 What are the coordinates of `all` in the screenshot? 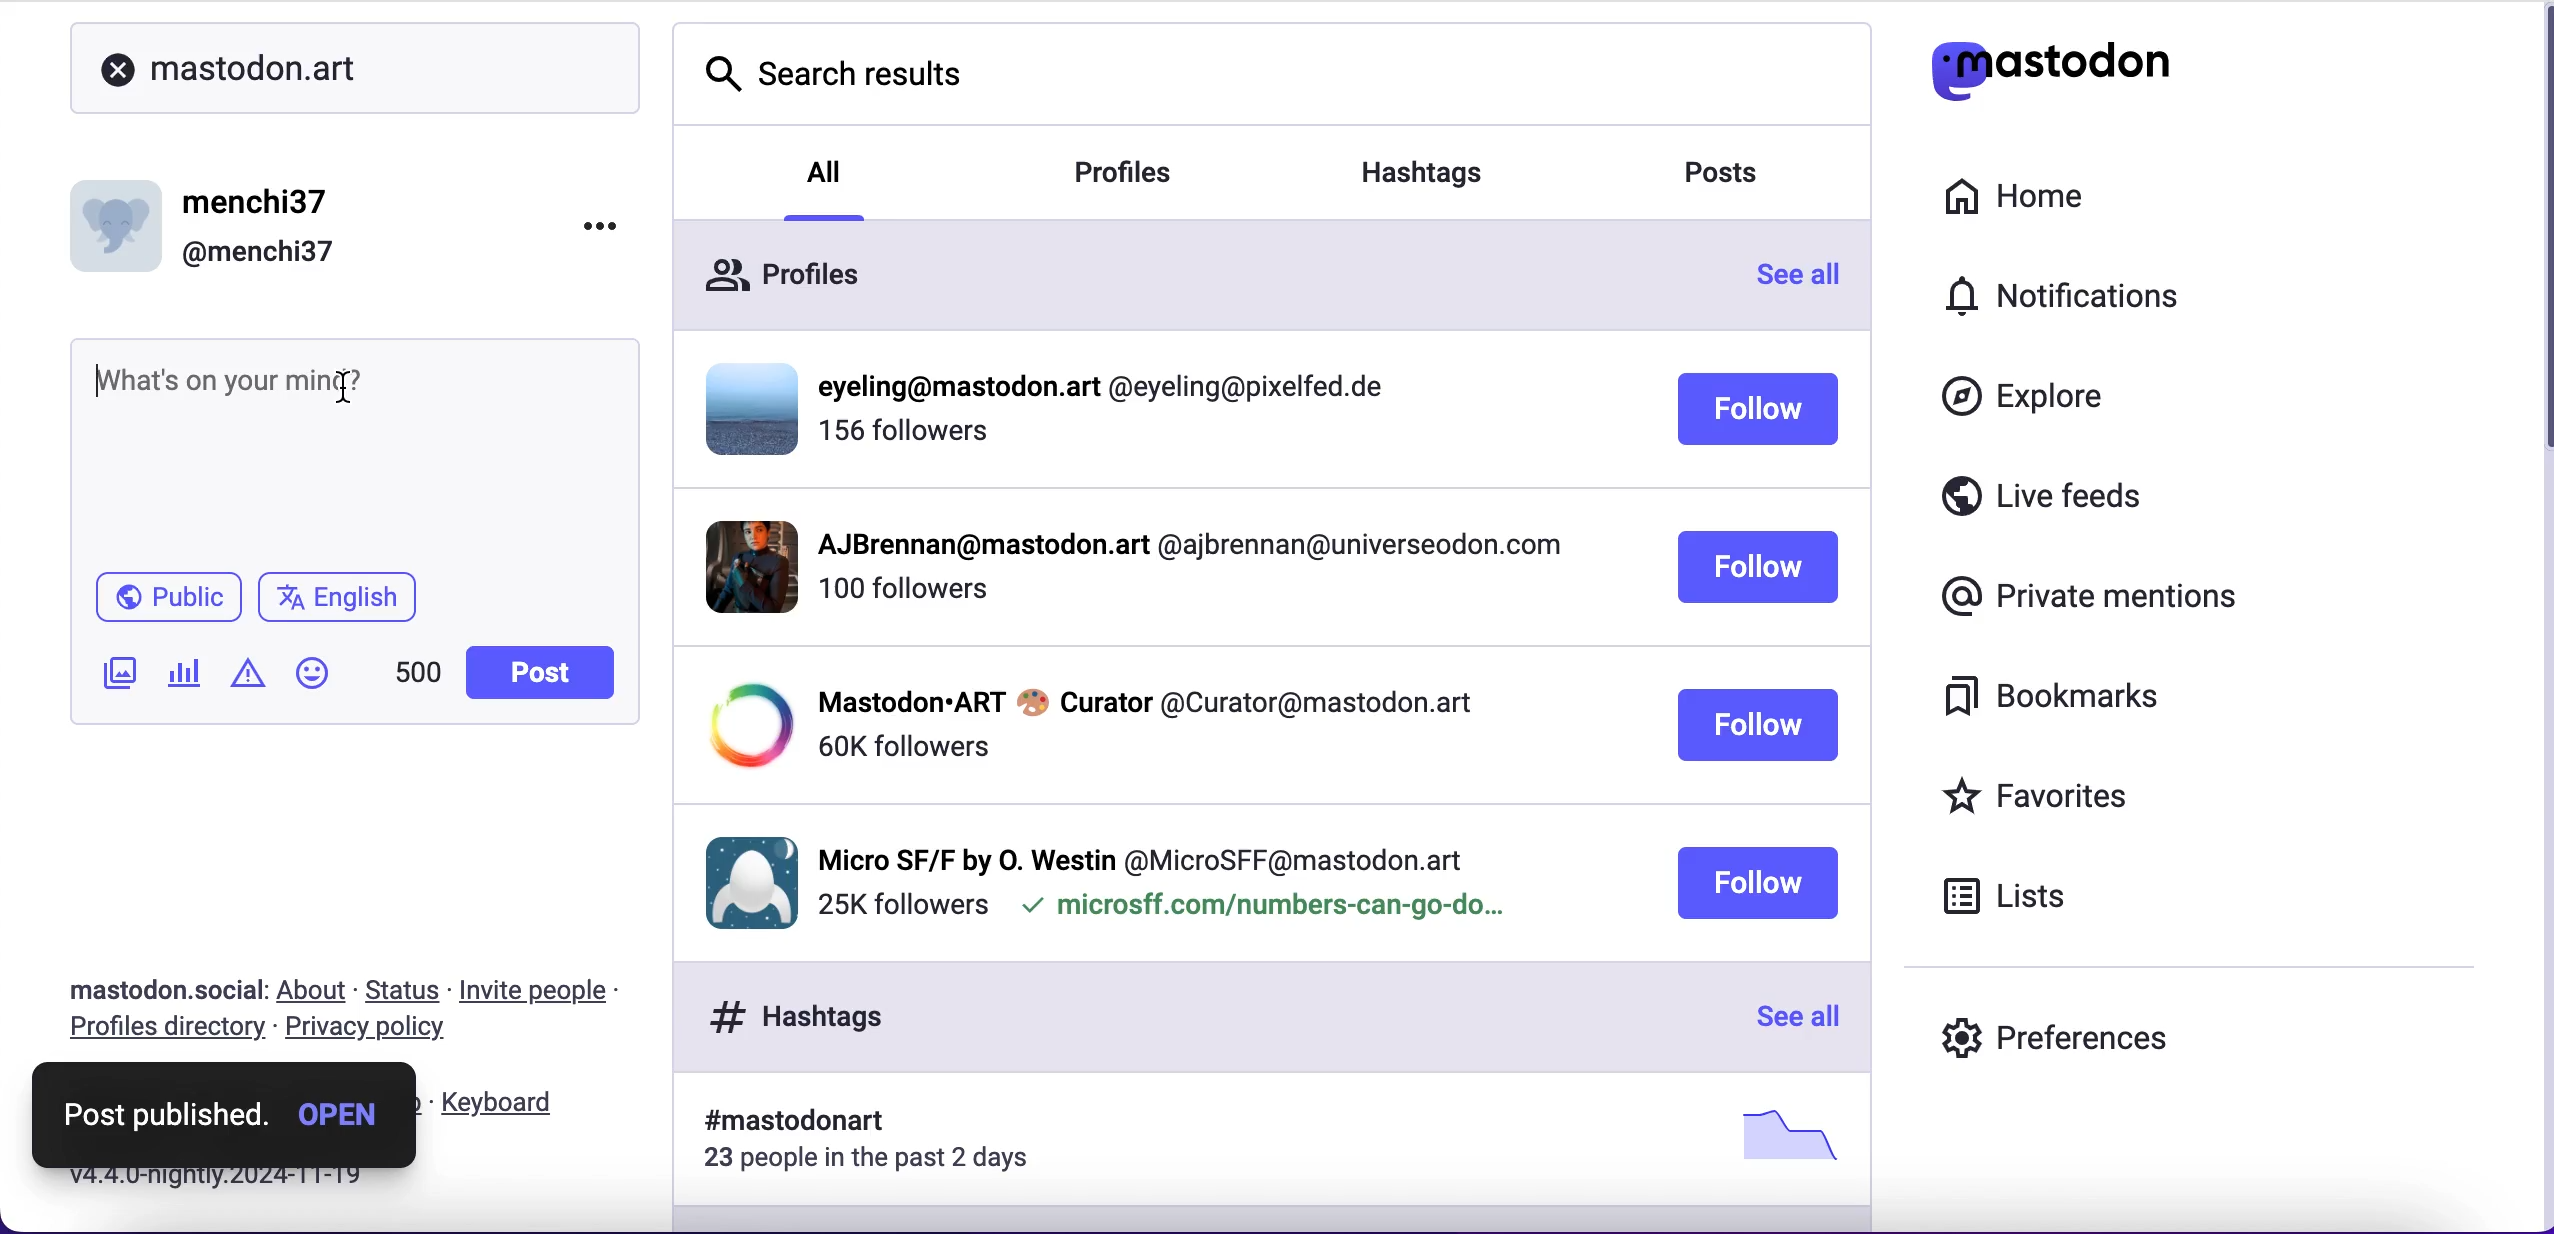 It's located at (827, 169).